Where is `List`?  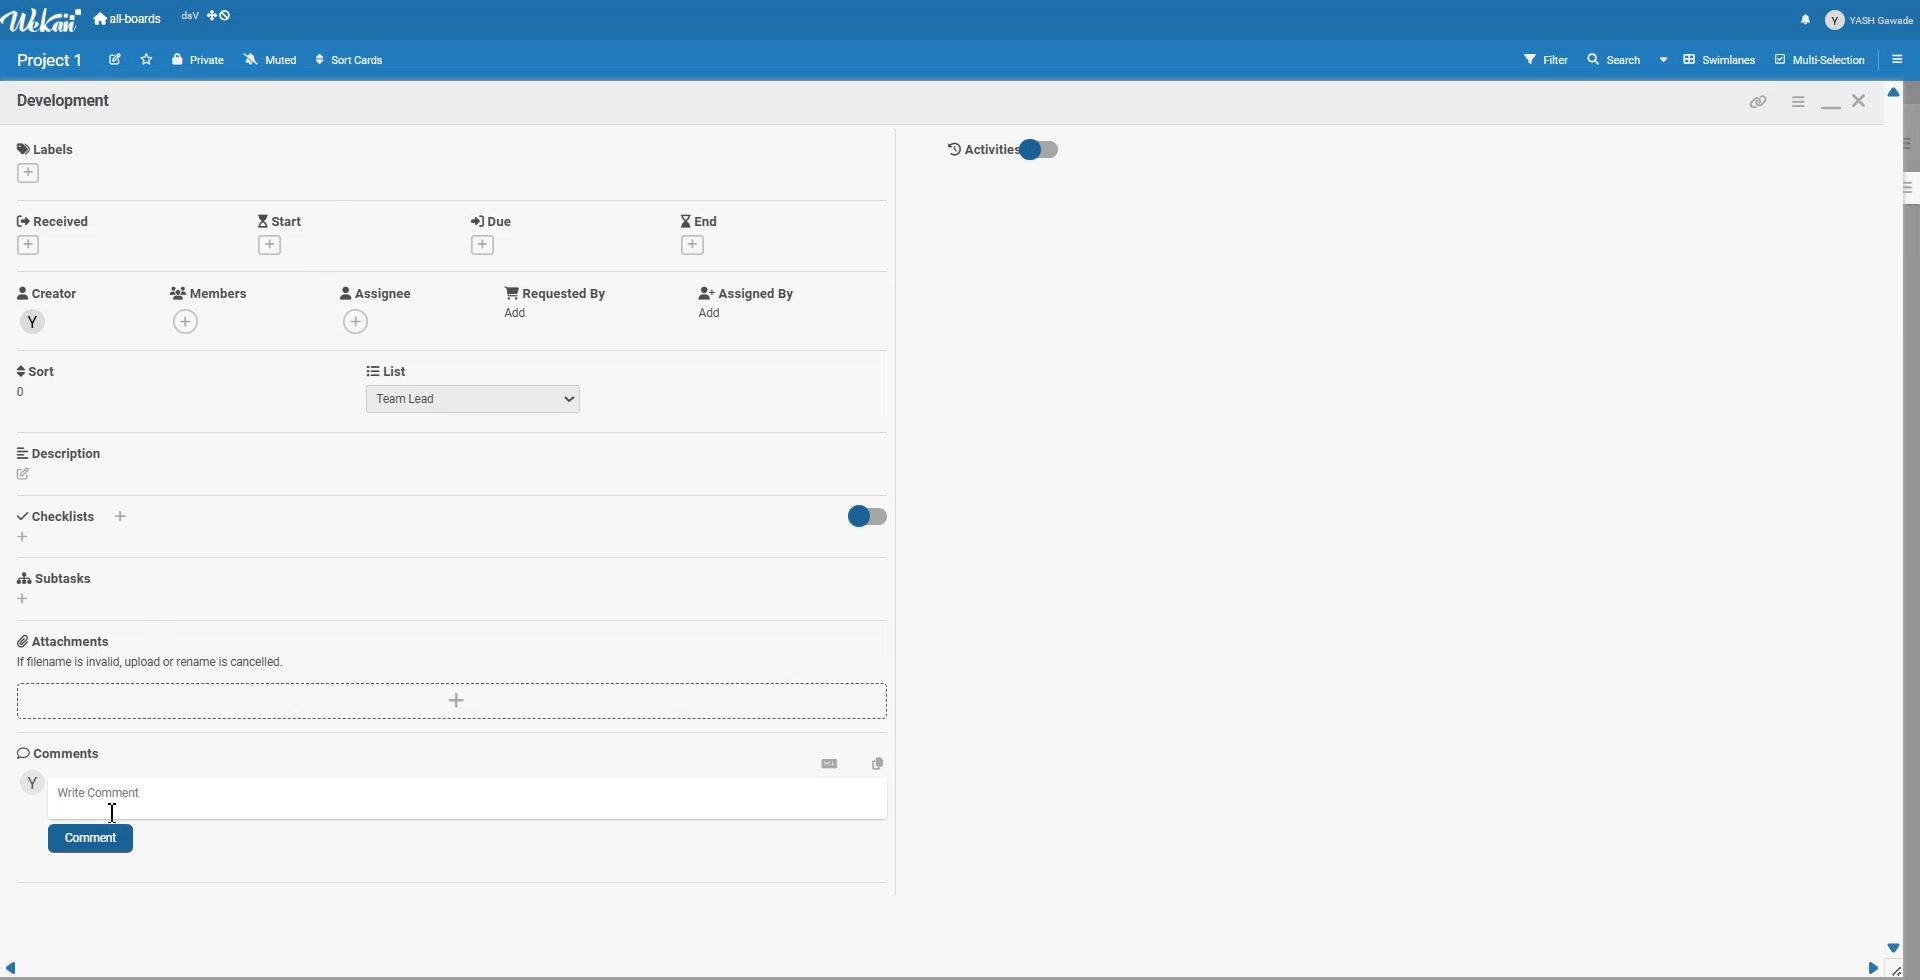
List is located at coordinates (386, 370).